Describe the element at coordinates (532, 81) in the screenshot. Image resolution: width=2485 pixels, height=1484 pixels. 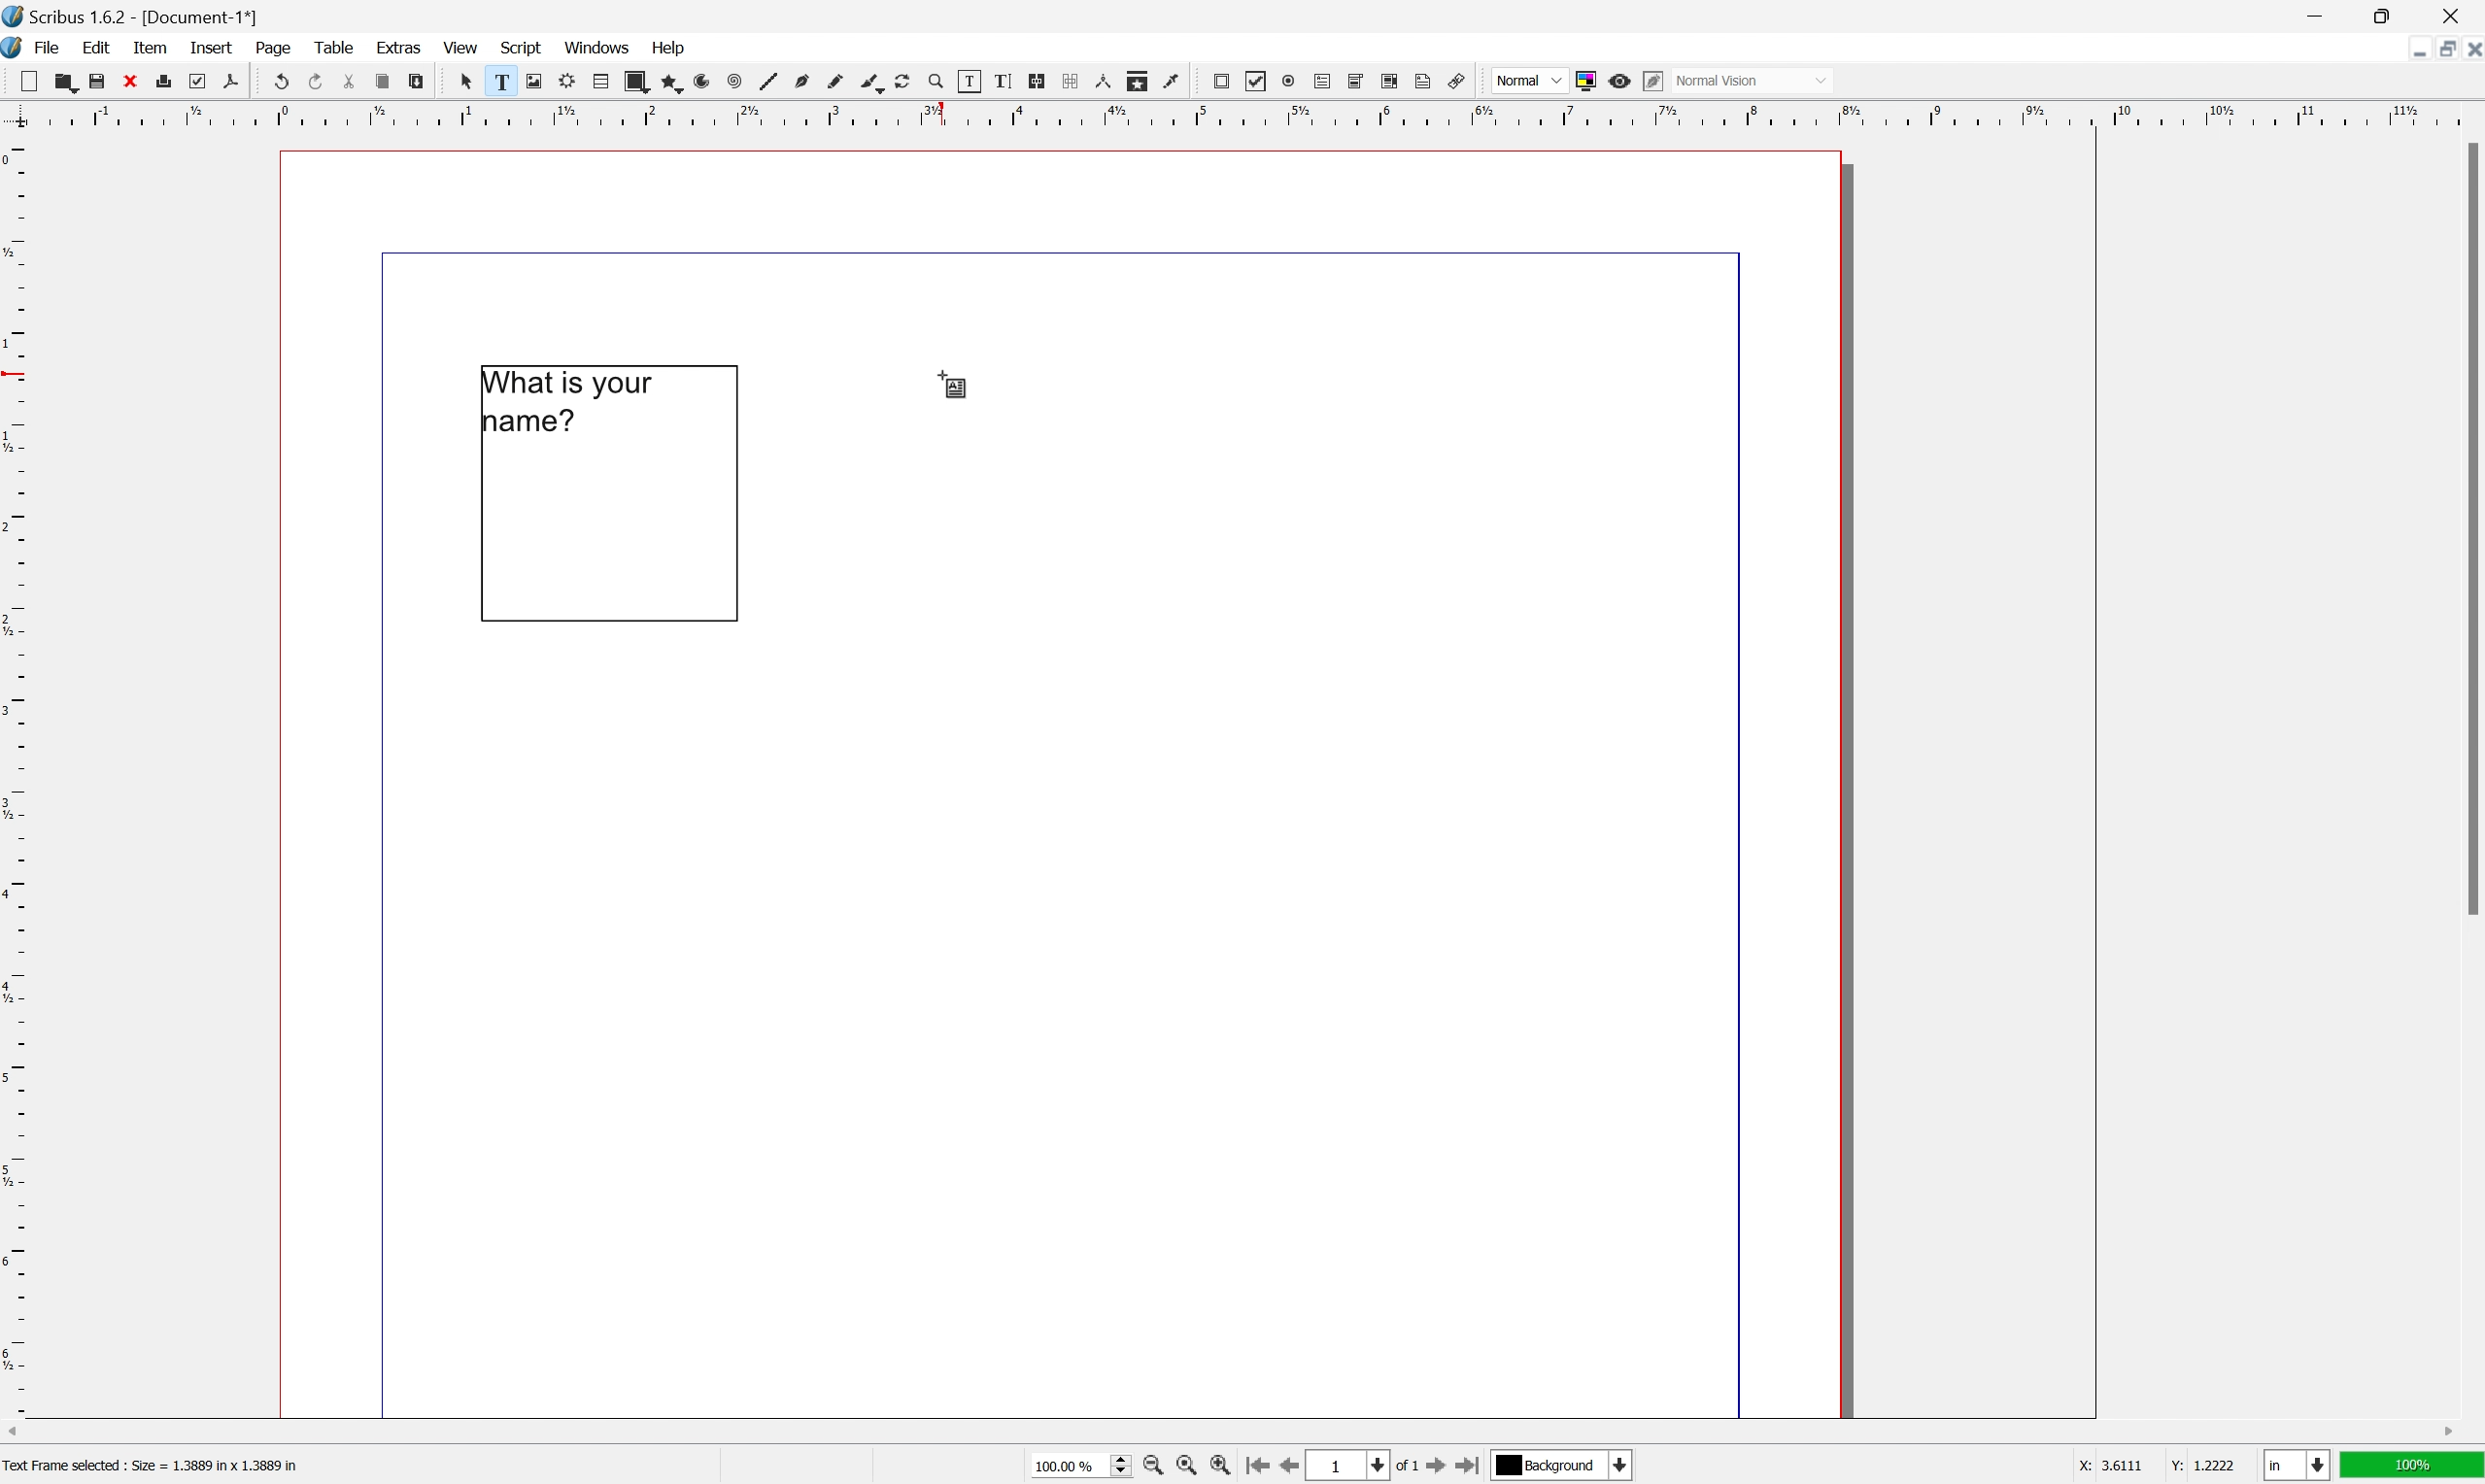
I see `image frame` at that location.